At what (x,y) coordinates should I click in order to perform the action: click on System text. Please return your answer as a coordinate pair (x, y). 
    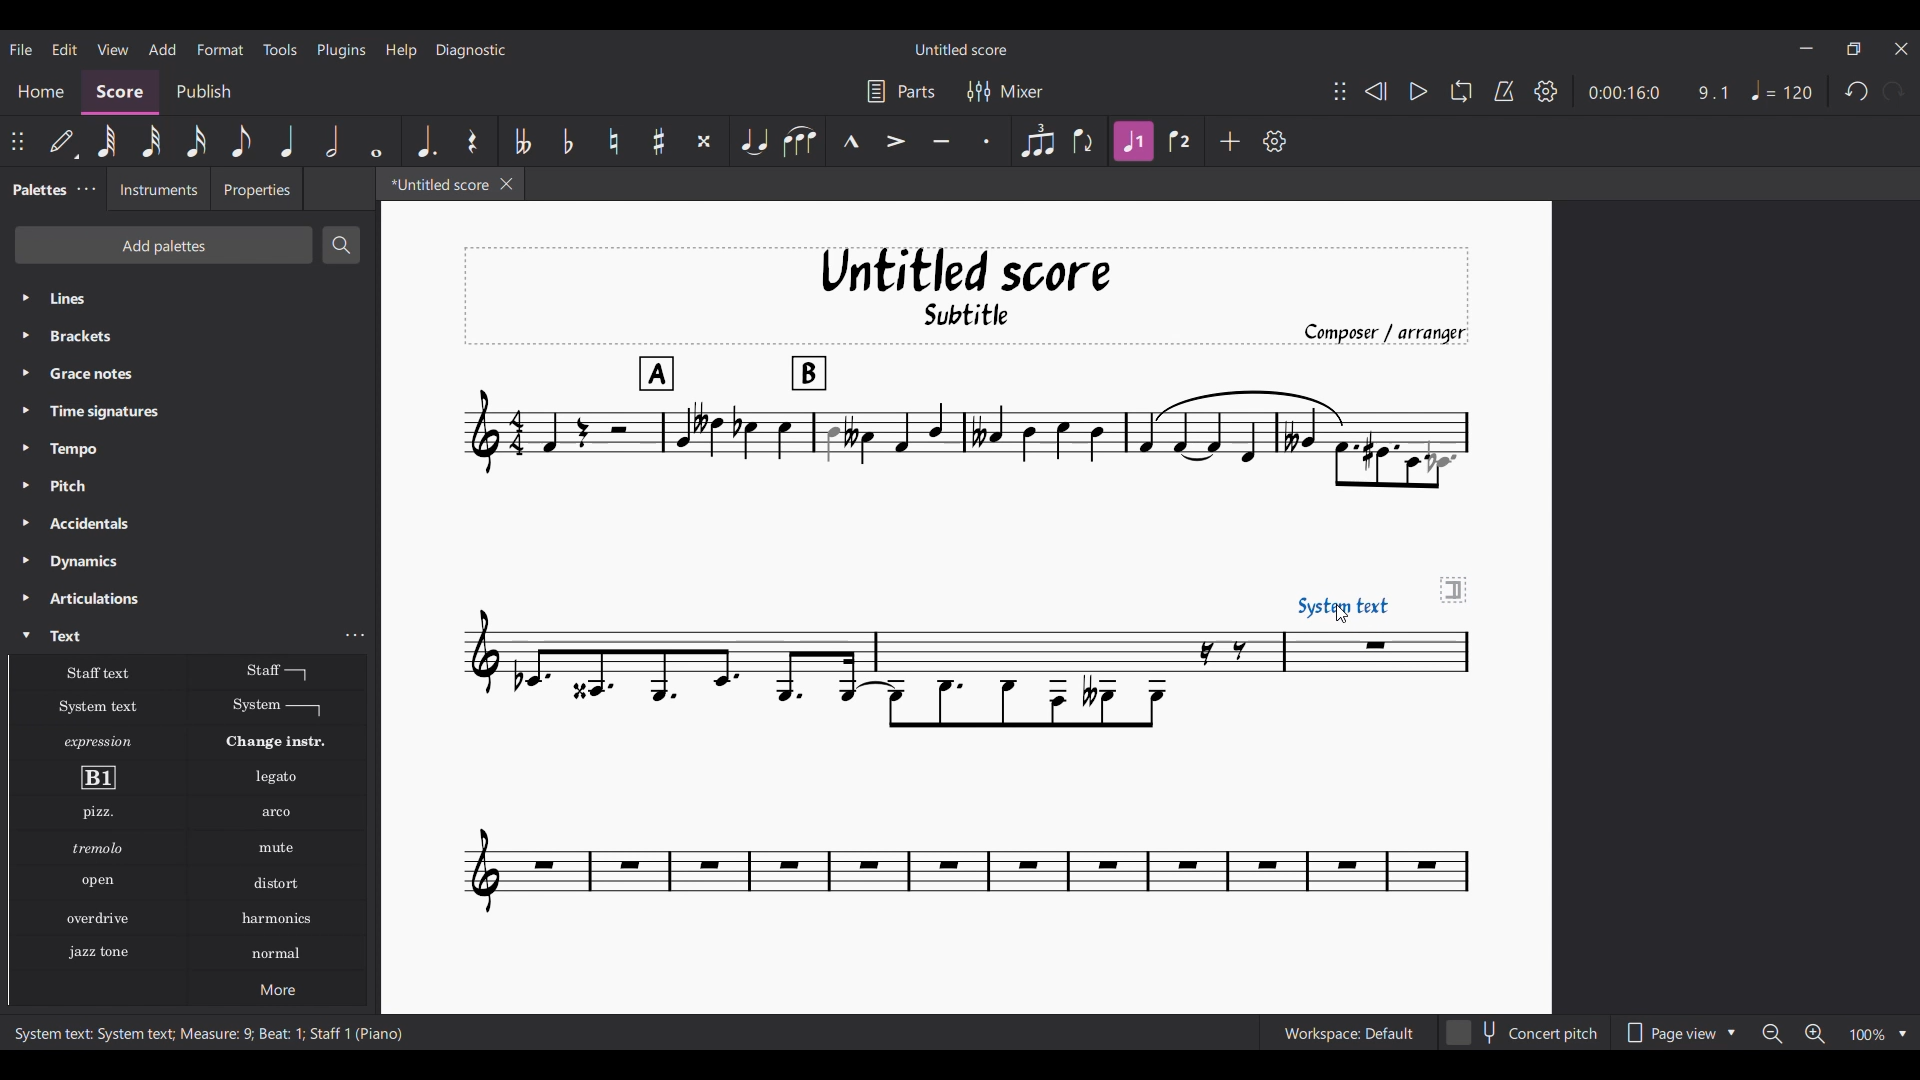
    Looking at the image, I should click on (97, 707).